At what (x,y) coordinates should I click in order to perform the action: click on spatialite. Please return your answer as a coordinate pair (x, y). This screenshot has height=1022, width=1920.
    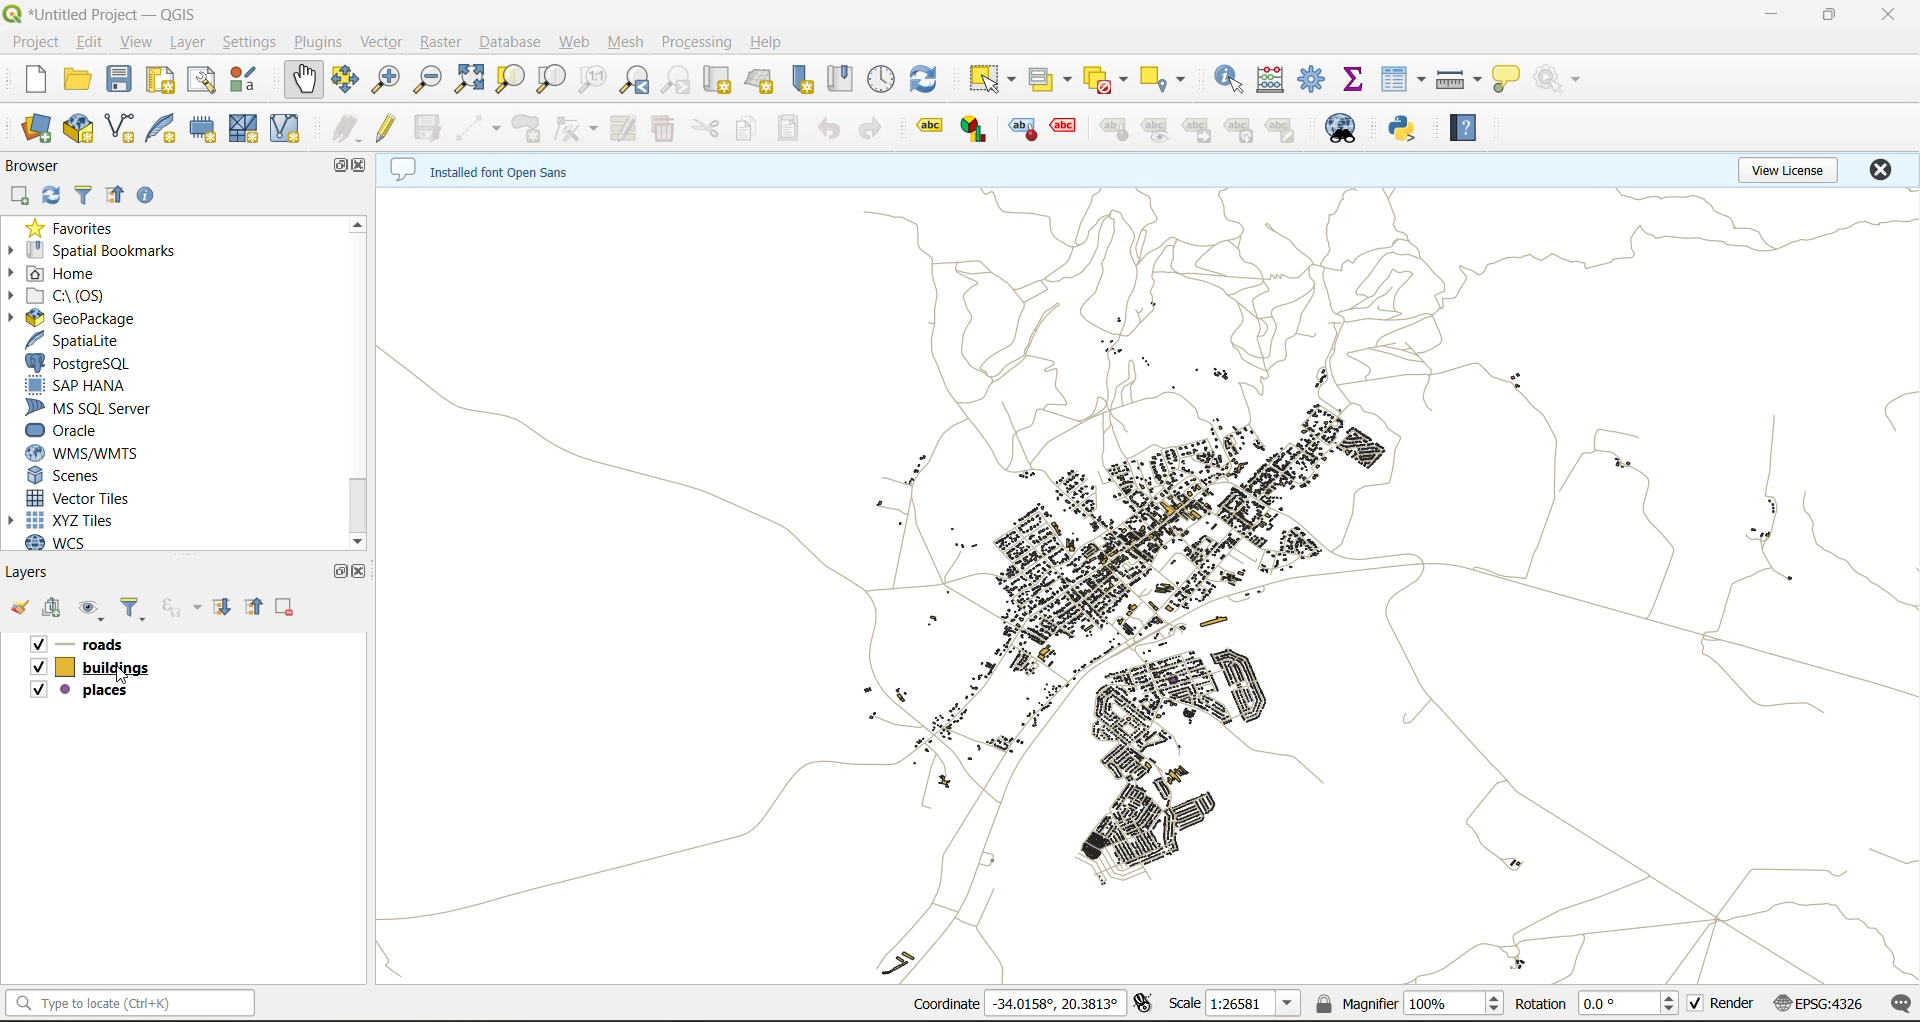
    Looking at the image, I should click on (85, 342).